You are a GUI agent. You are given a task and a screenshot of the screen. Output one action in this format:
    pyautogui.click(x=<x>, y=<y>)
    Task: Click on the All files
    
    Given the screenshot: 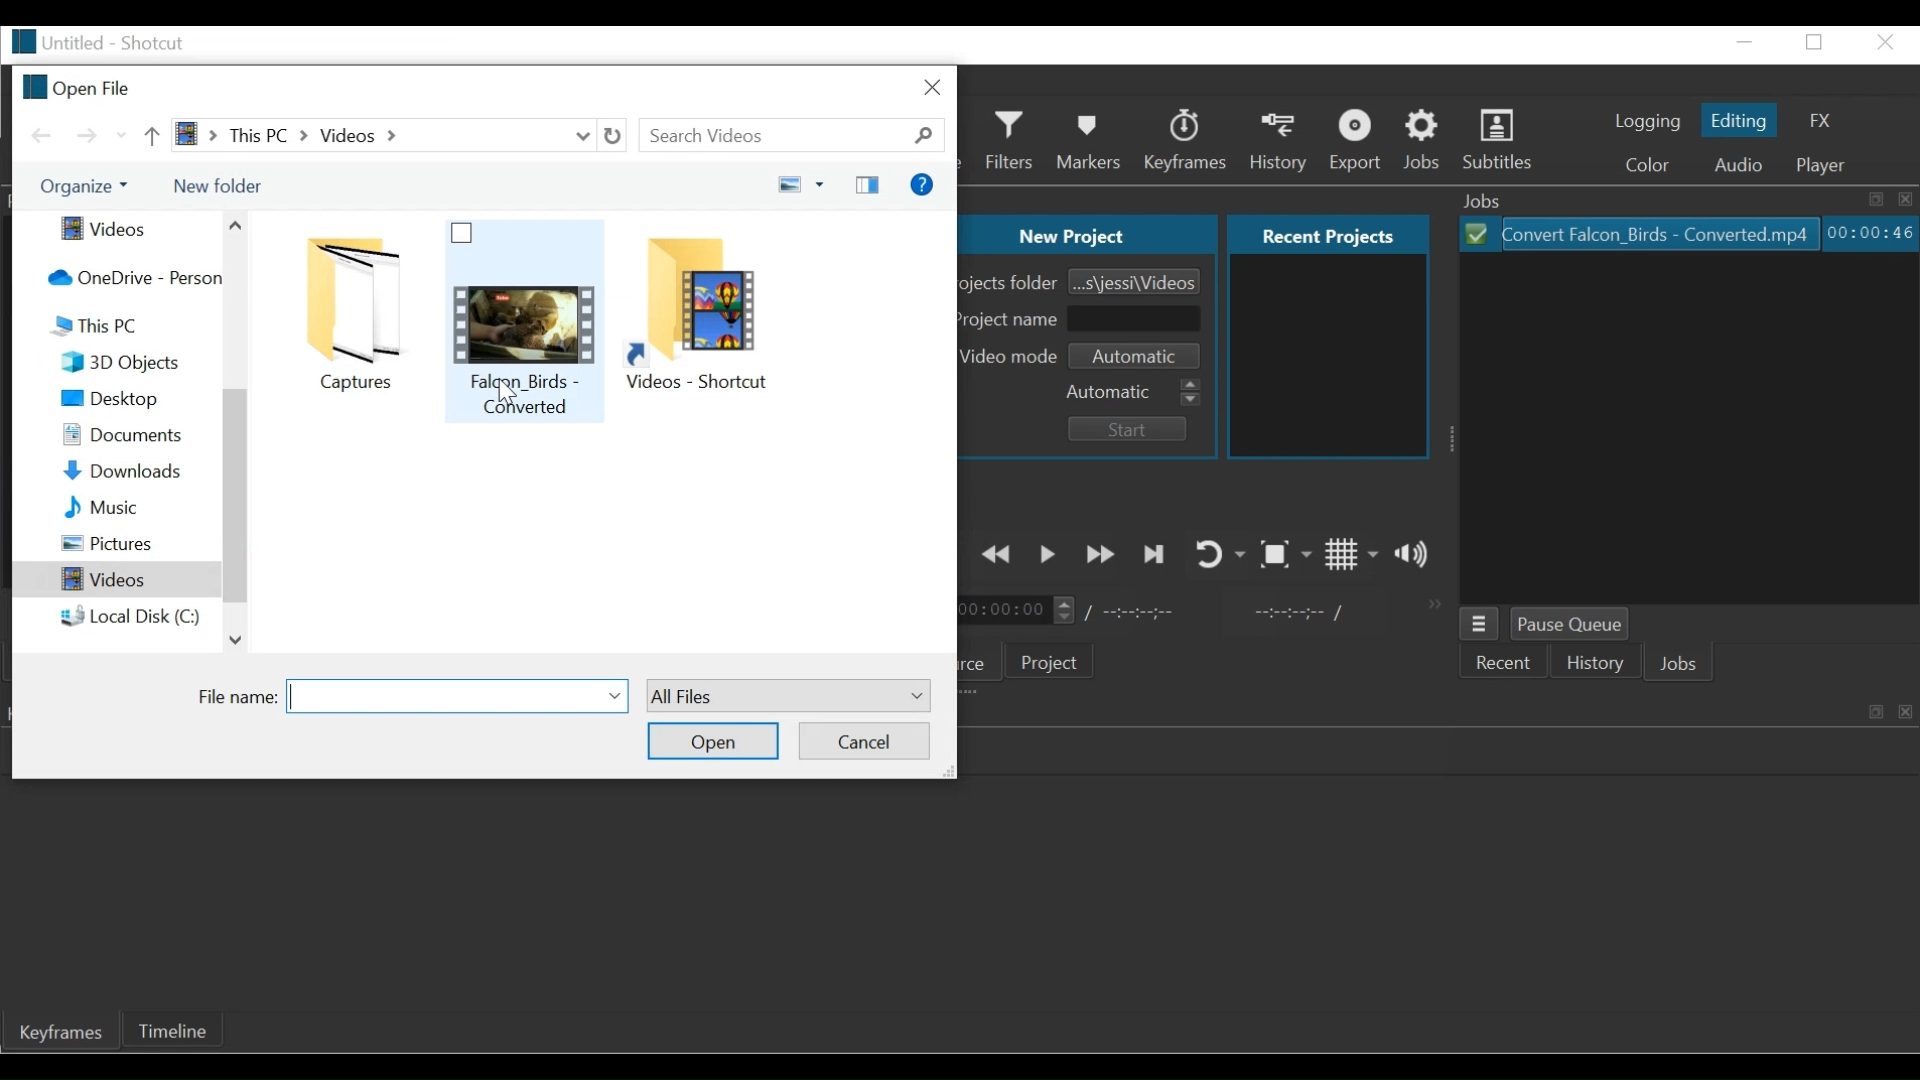 What is the action you would take?
    pyautogui.click(x=789, y=696)
    